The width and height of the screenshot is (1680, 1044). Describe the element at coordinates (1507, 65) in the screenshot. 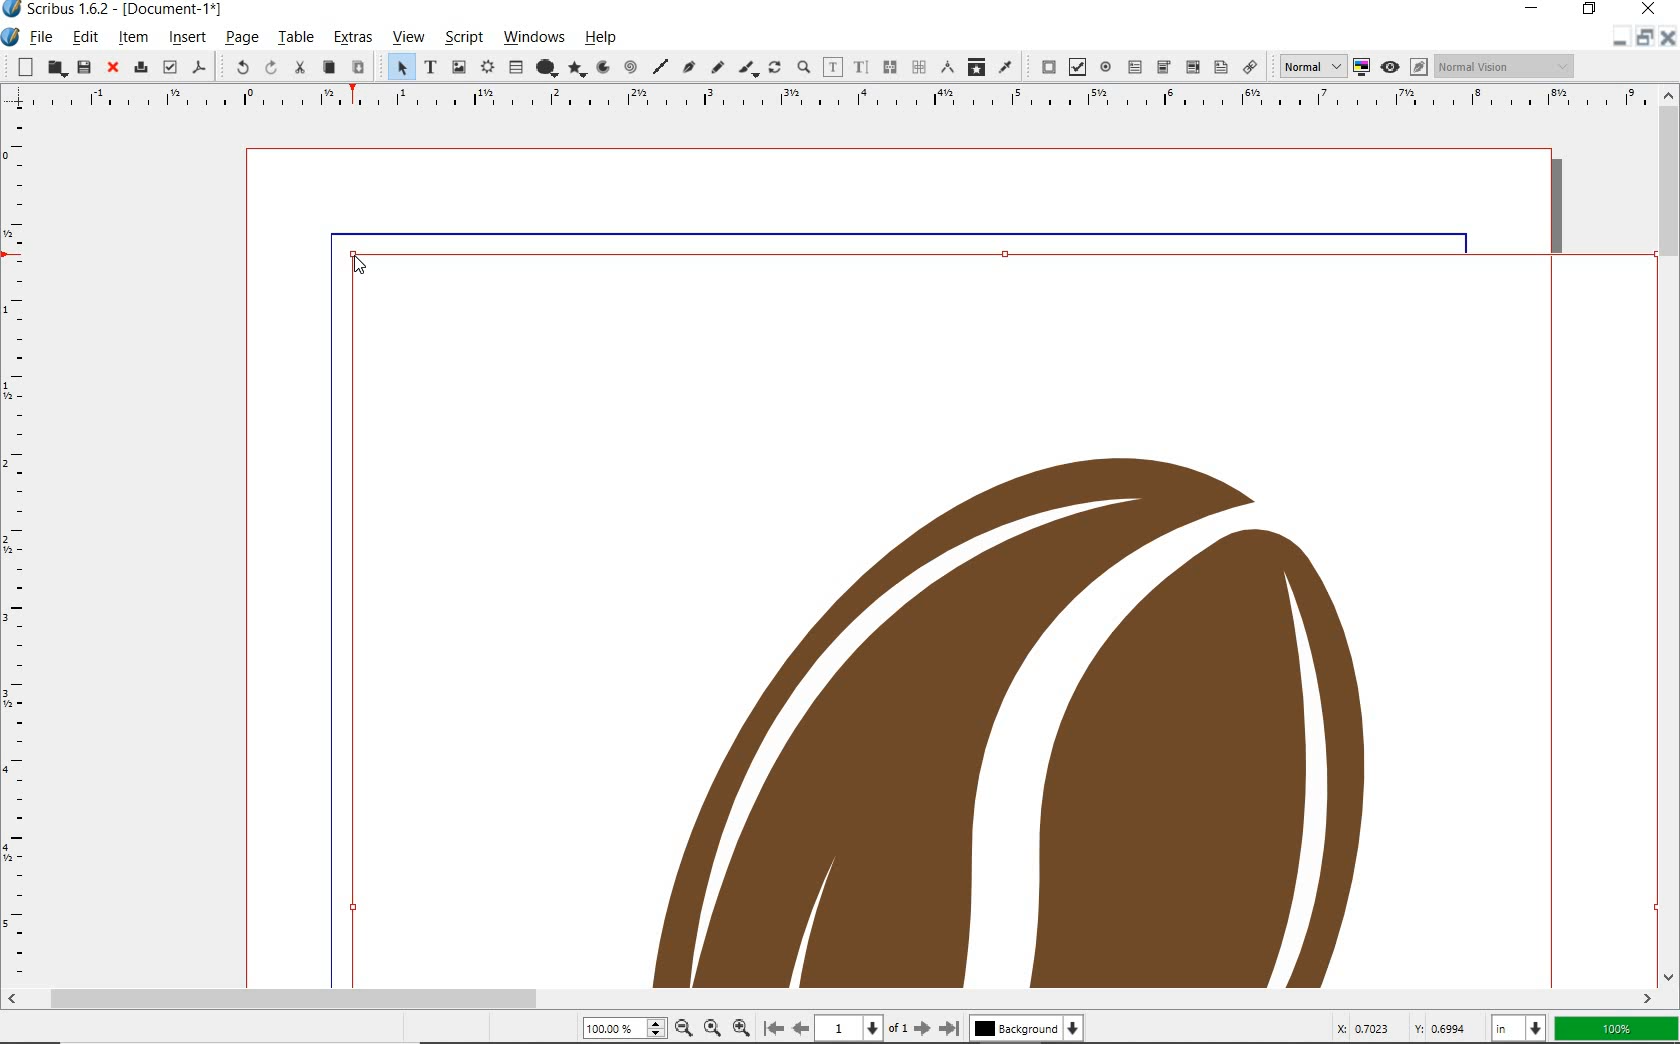

I see `Normal Vision` at that location.